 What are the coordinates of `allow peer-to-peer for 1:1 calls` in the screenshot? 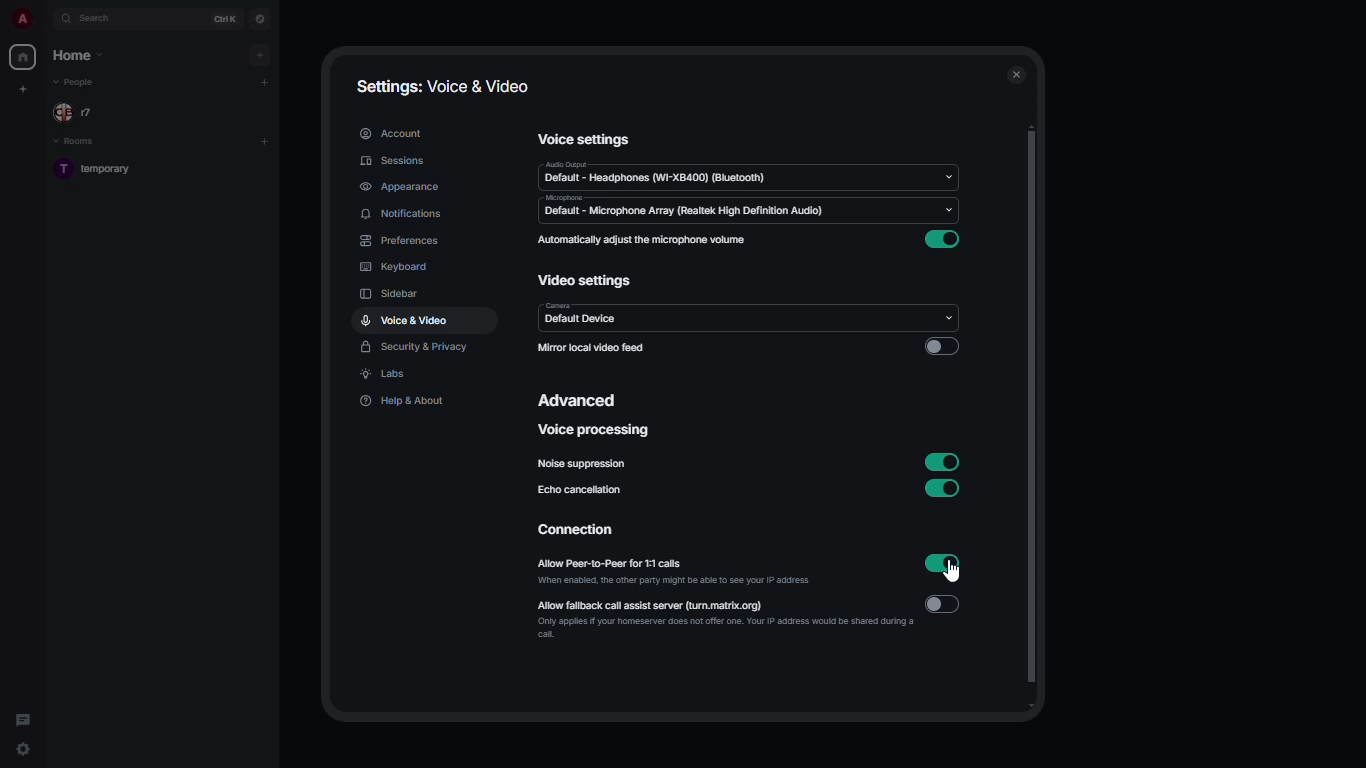 It's located at (676, 571).